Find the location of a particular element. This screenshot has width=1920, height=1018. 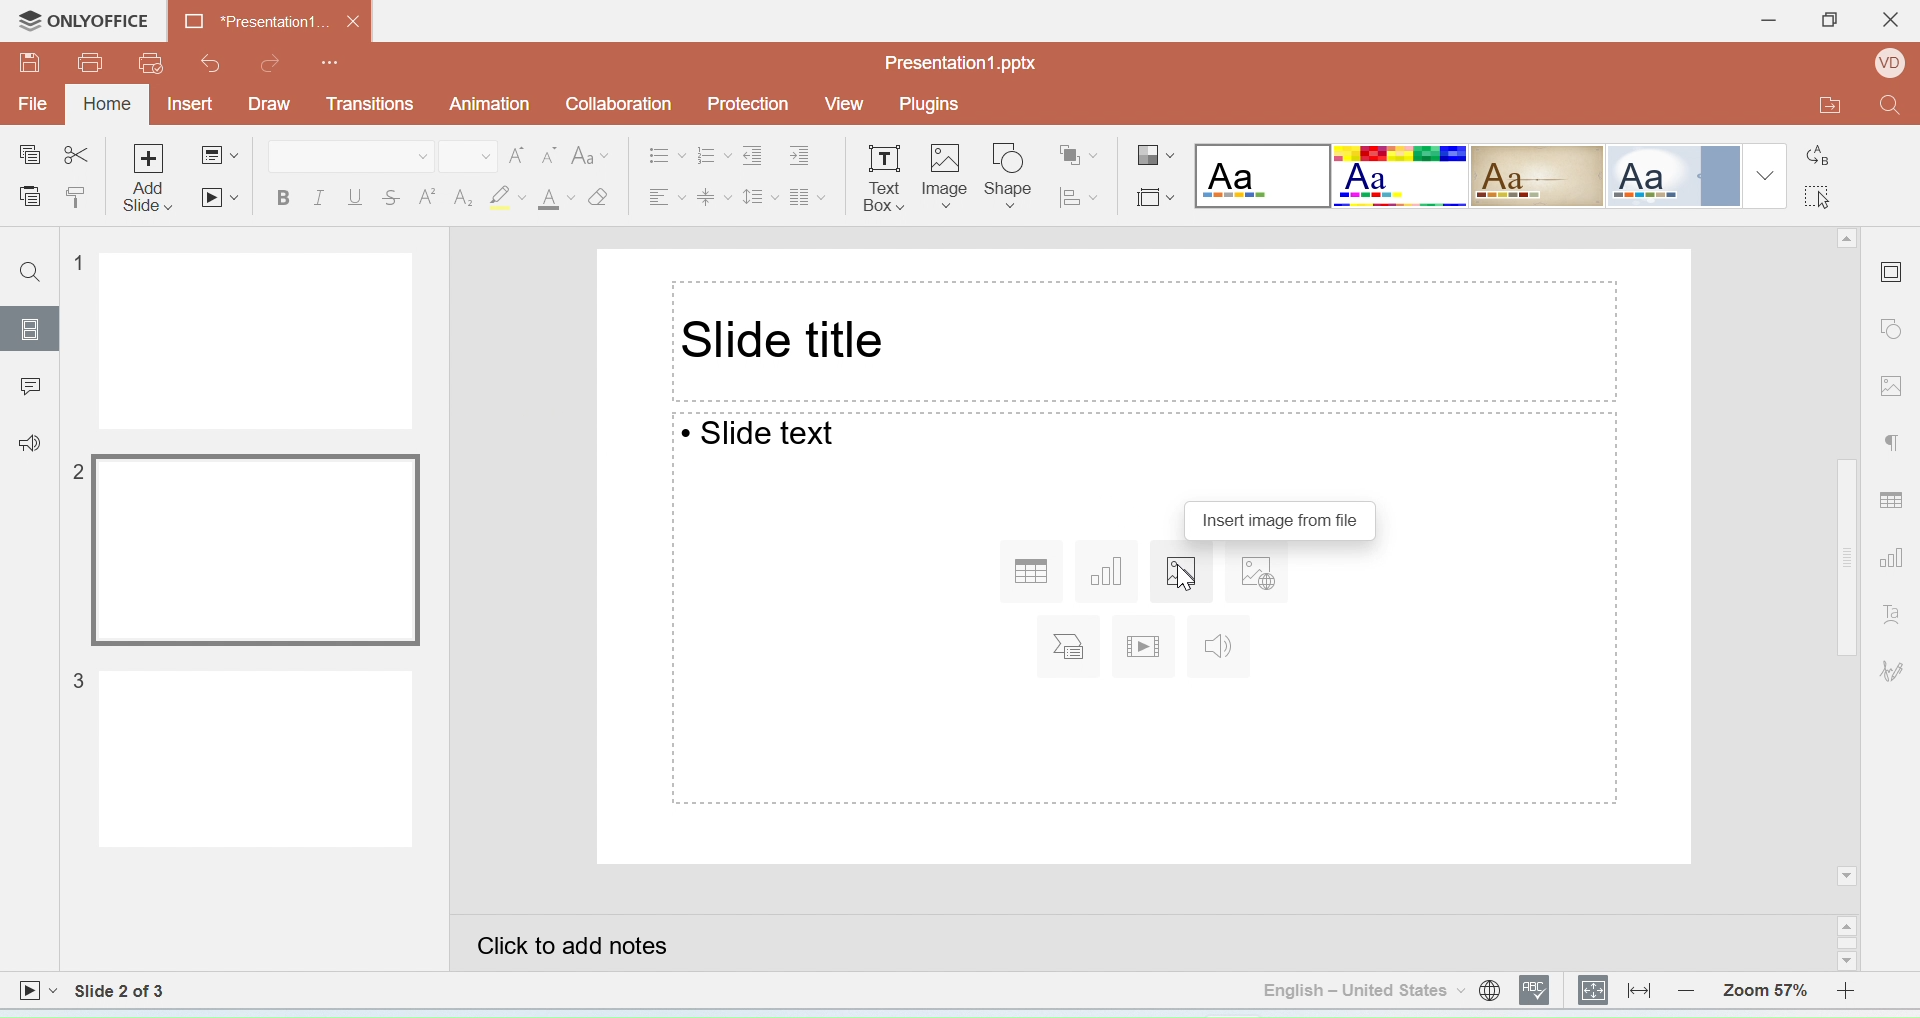

insert image from file pop up is located at coordinates (1282, 520).